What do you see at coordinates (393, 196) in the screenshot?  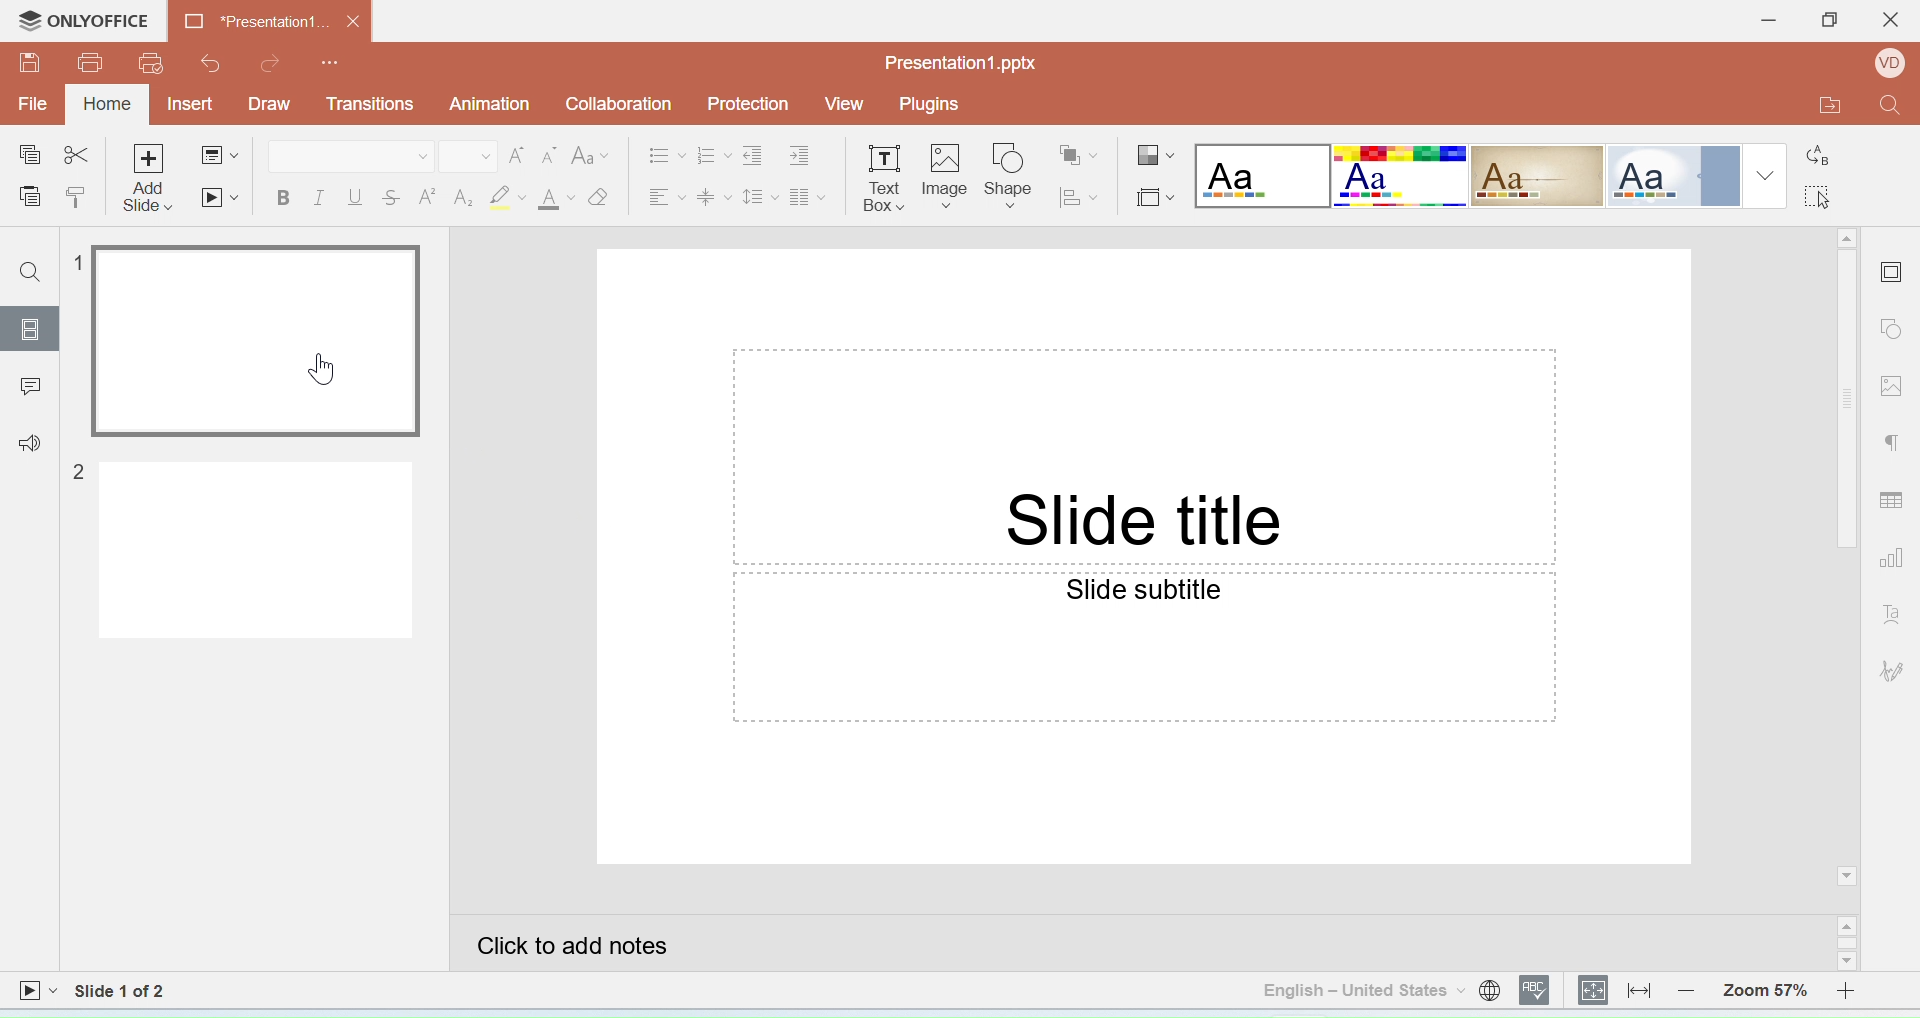 I see `Strikethrough` at bounding box center [393, 196].